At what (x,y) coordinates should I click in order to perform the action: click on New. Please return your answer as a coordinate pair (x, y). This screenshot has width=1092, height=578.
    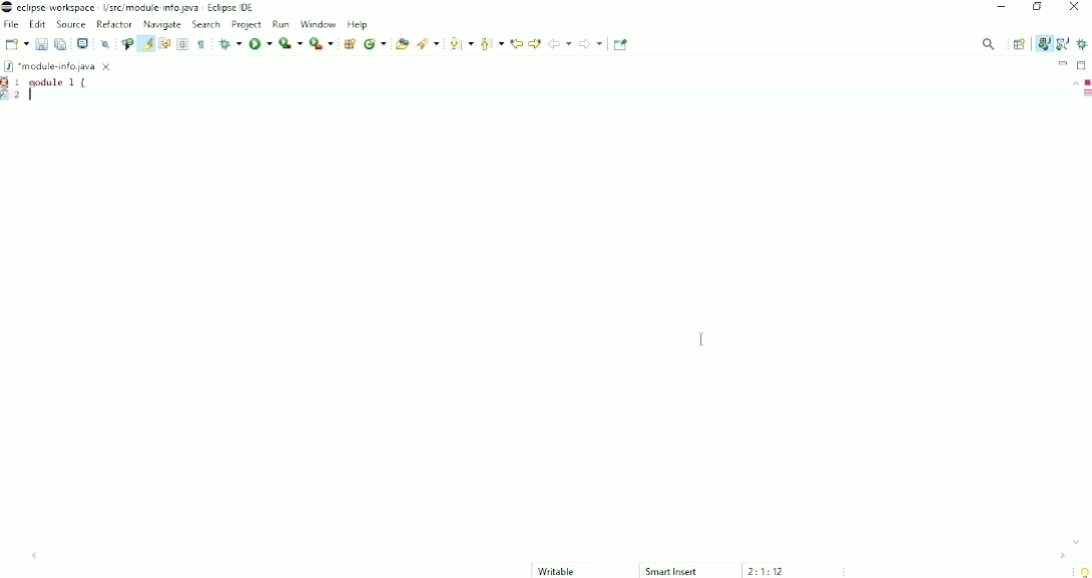
    Looking at the image, I should click on (16, 44).